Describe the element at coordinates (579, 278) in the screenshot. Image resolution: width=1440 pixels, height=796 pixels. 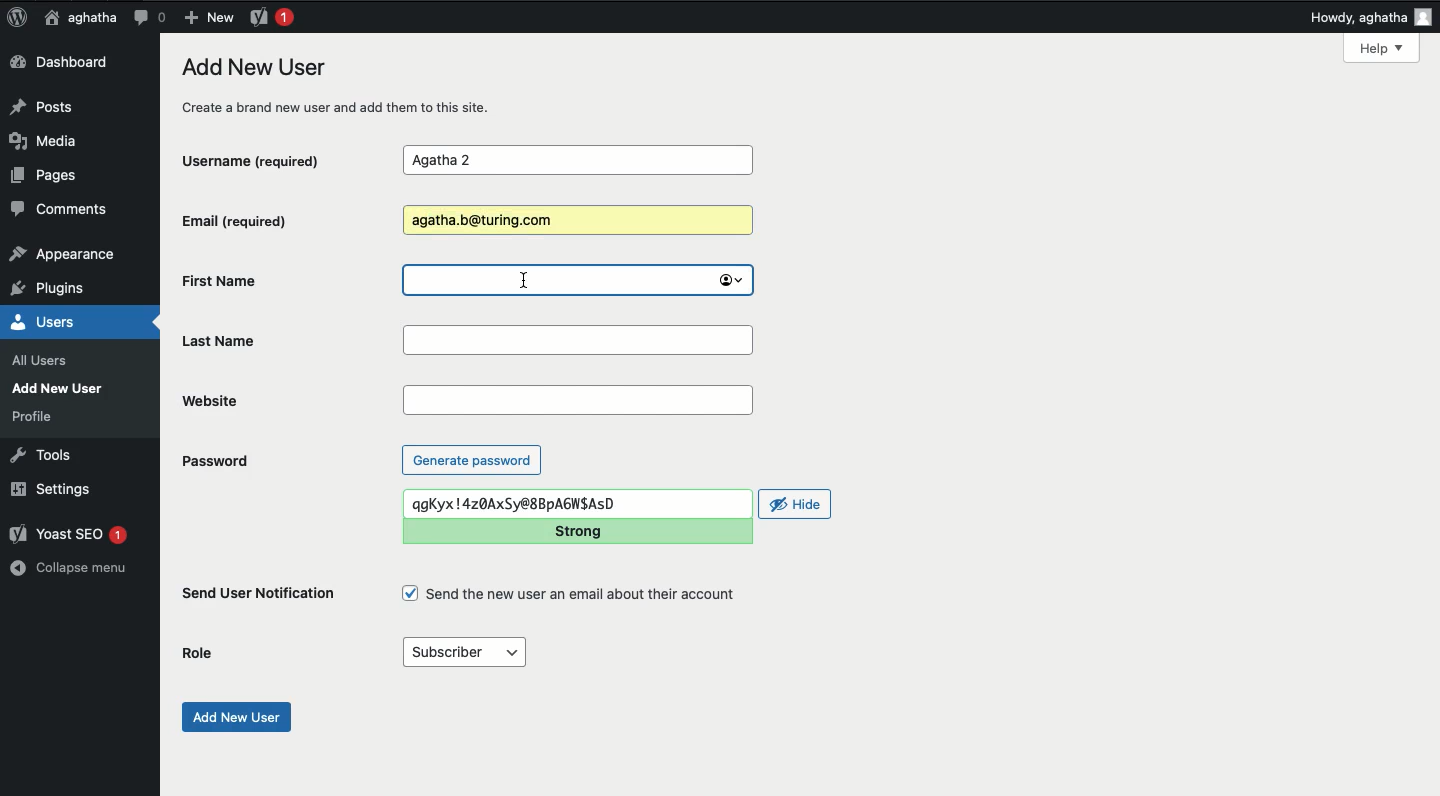
I see `first name` at that location.